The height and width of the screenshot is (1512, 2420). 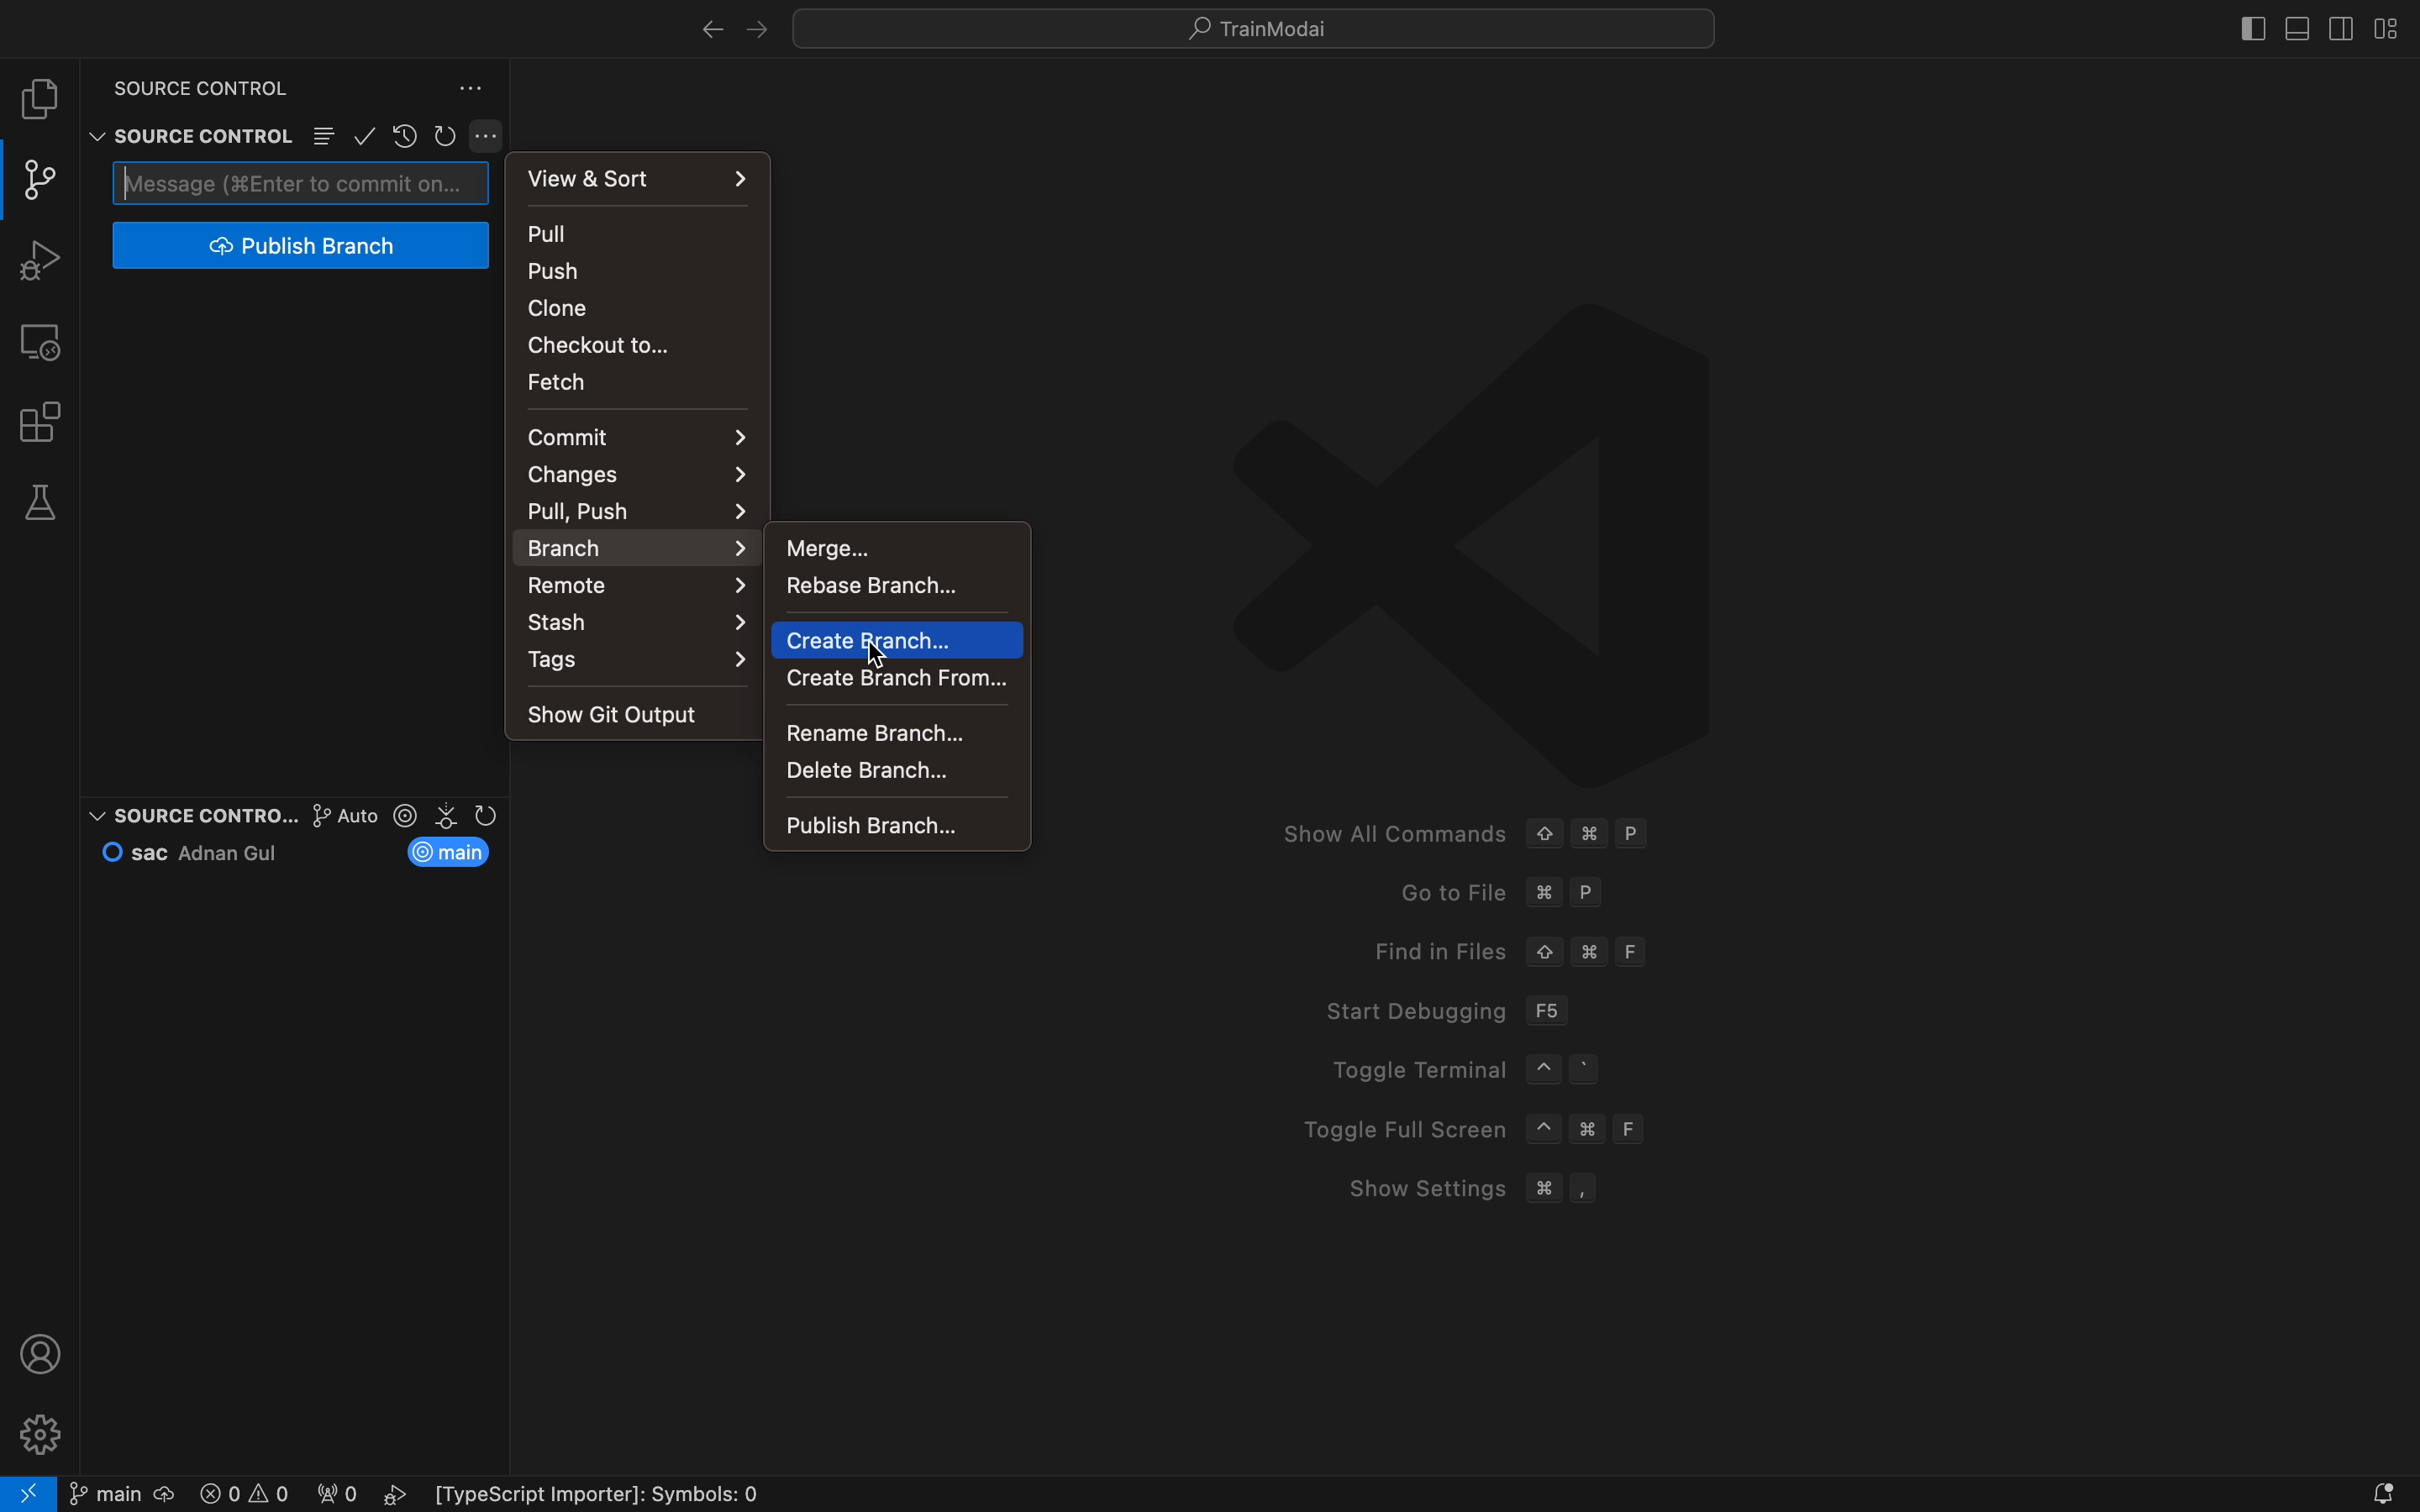 I want to click on , so click(x=895, y=772).